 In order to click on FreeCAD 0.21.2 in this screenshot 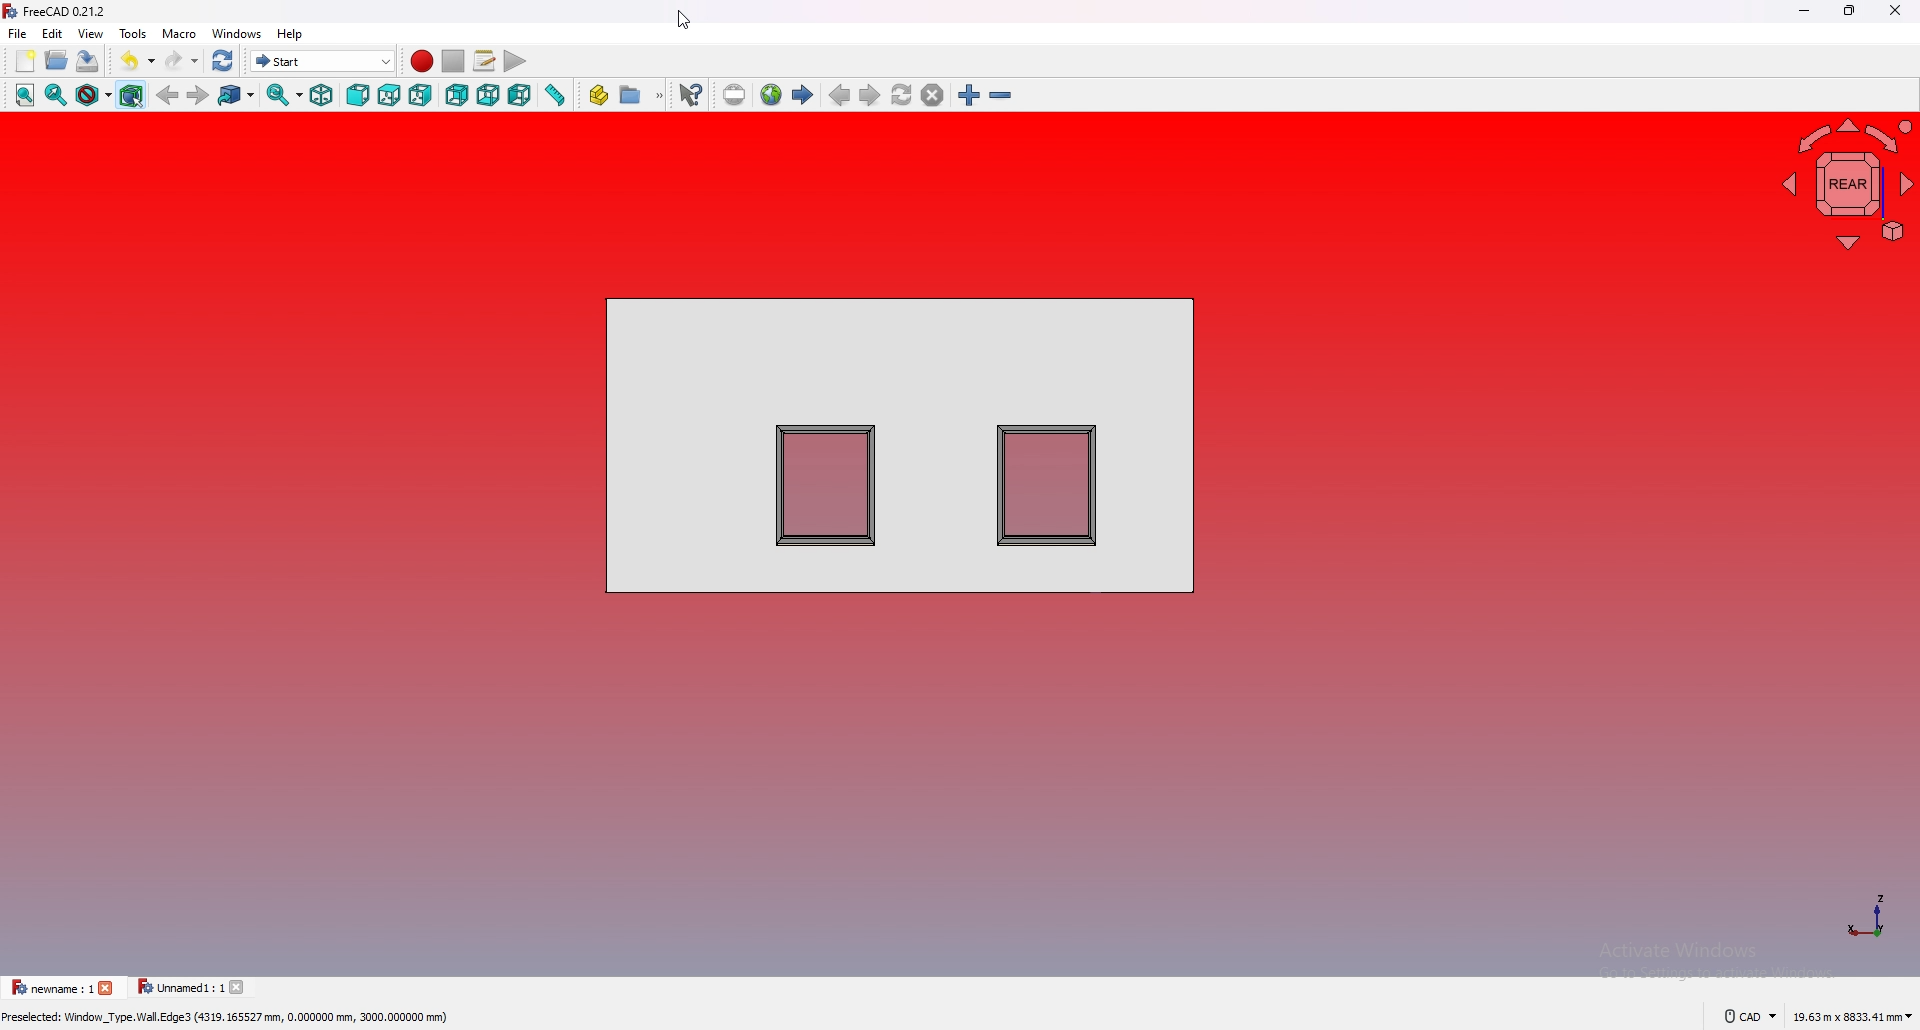, I will do `click(67, 12)`.